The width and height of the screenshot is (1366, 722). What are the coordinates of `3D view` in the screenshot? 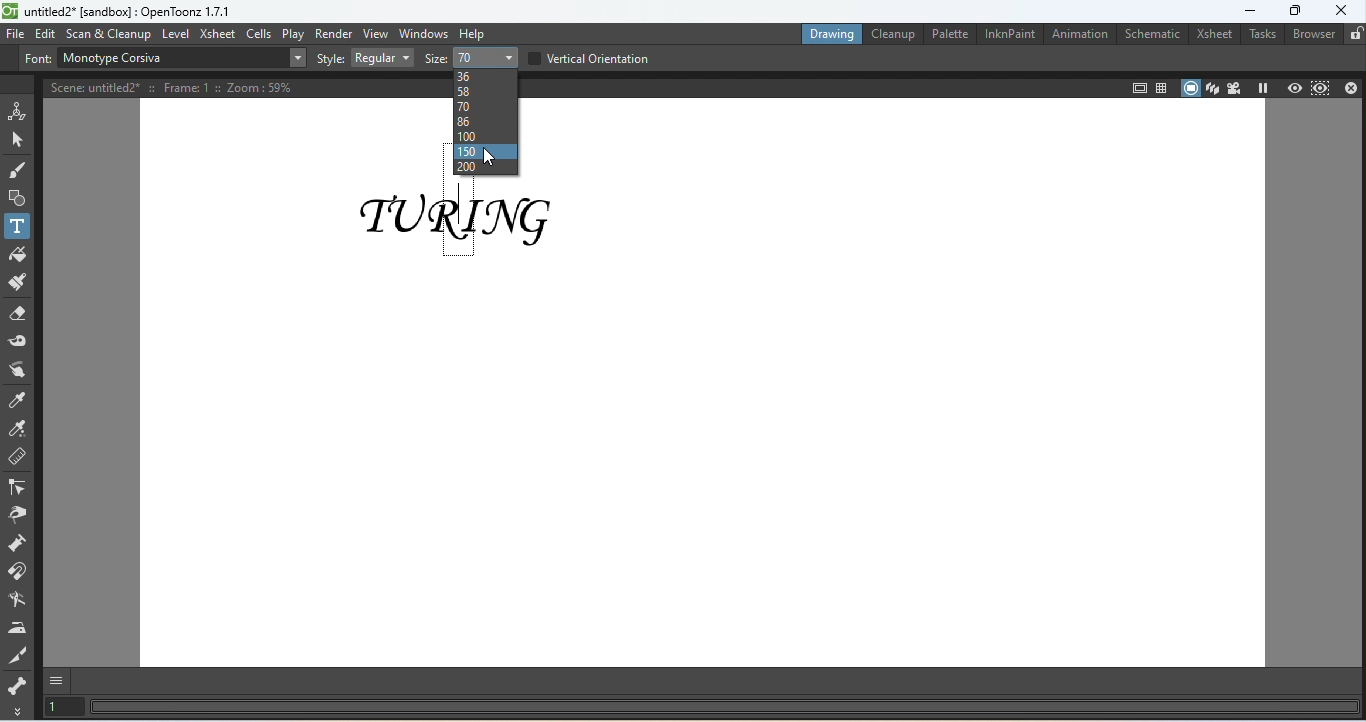 It's located at (1213, 88).